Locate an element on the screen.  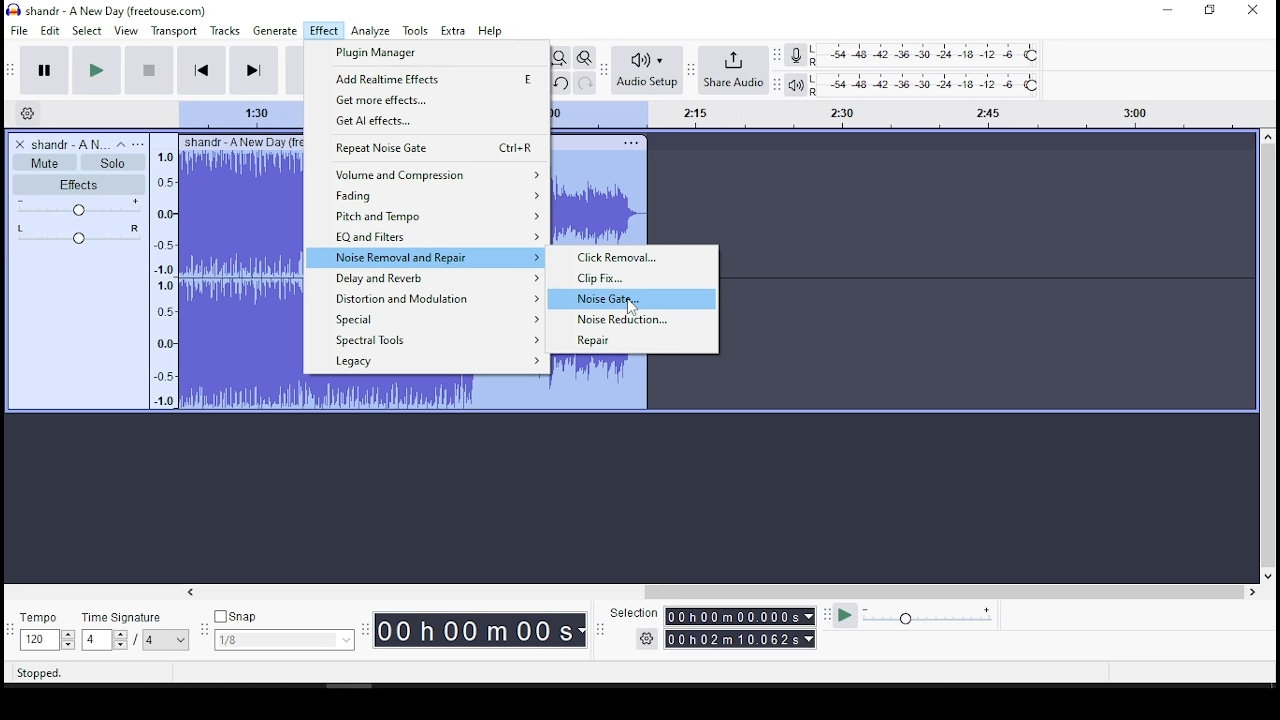
undo is located at coordinates (560, 82).